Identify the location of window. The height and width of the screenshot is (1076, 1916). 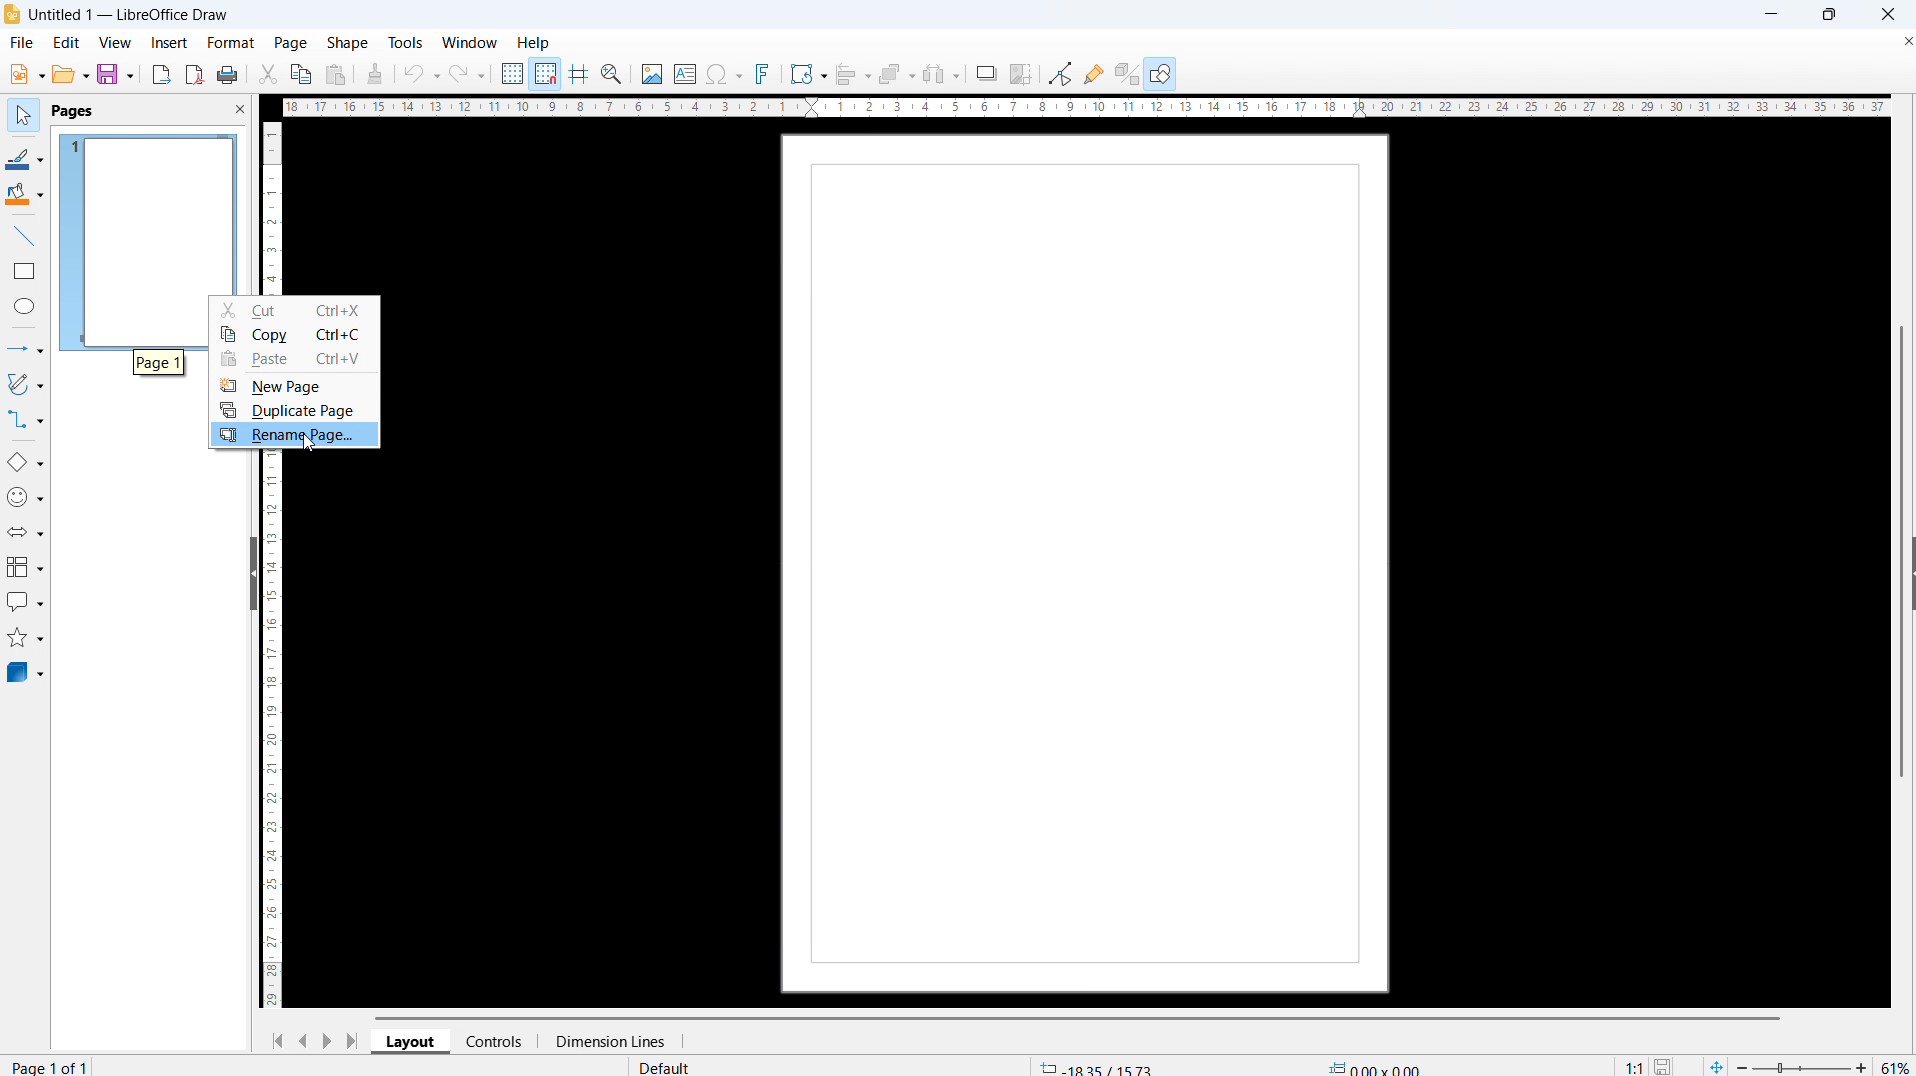
(470, 42).